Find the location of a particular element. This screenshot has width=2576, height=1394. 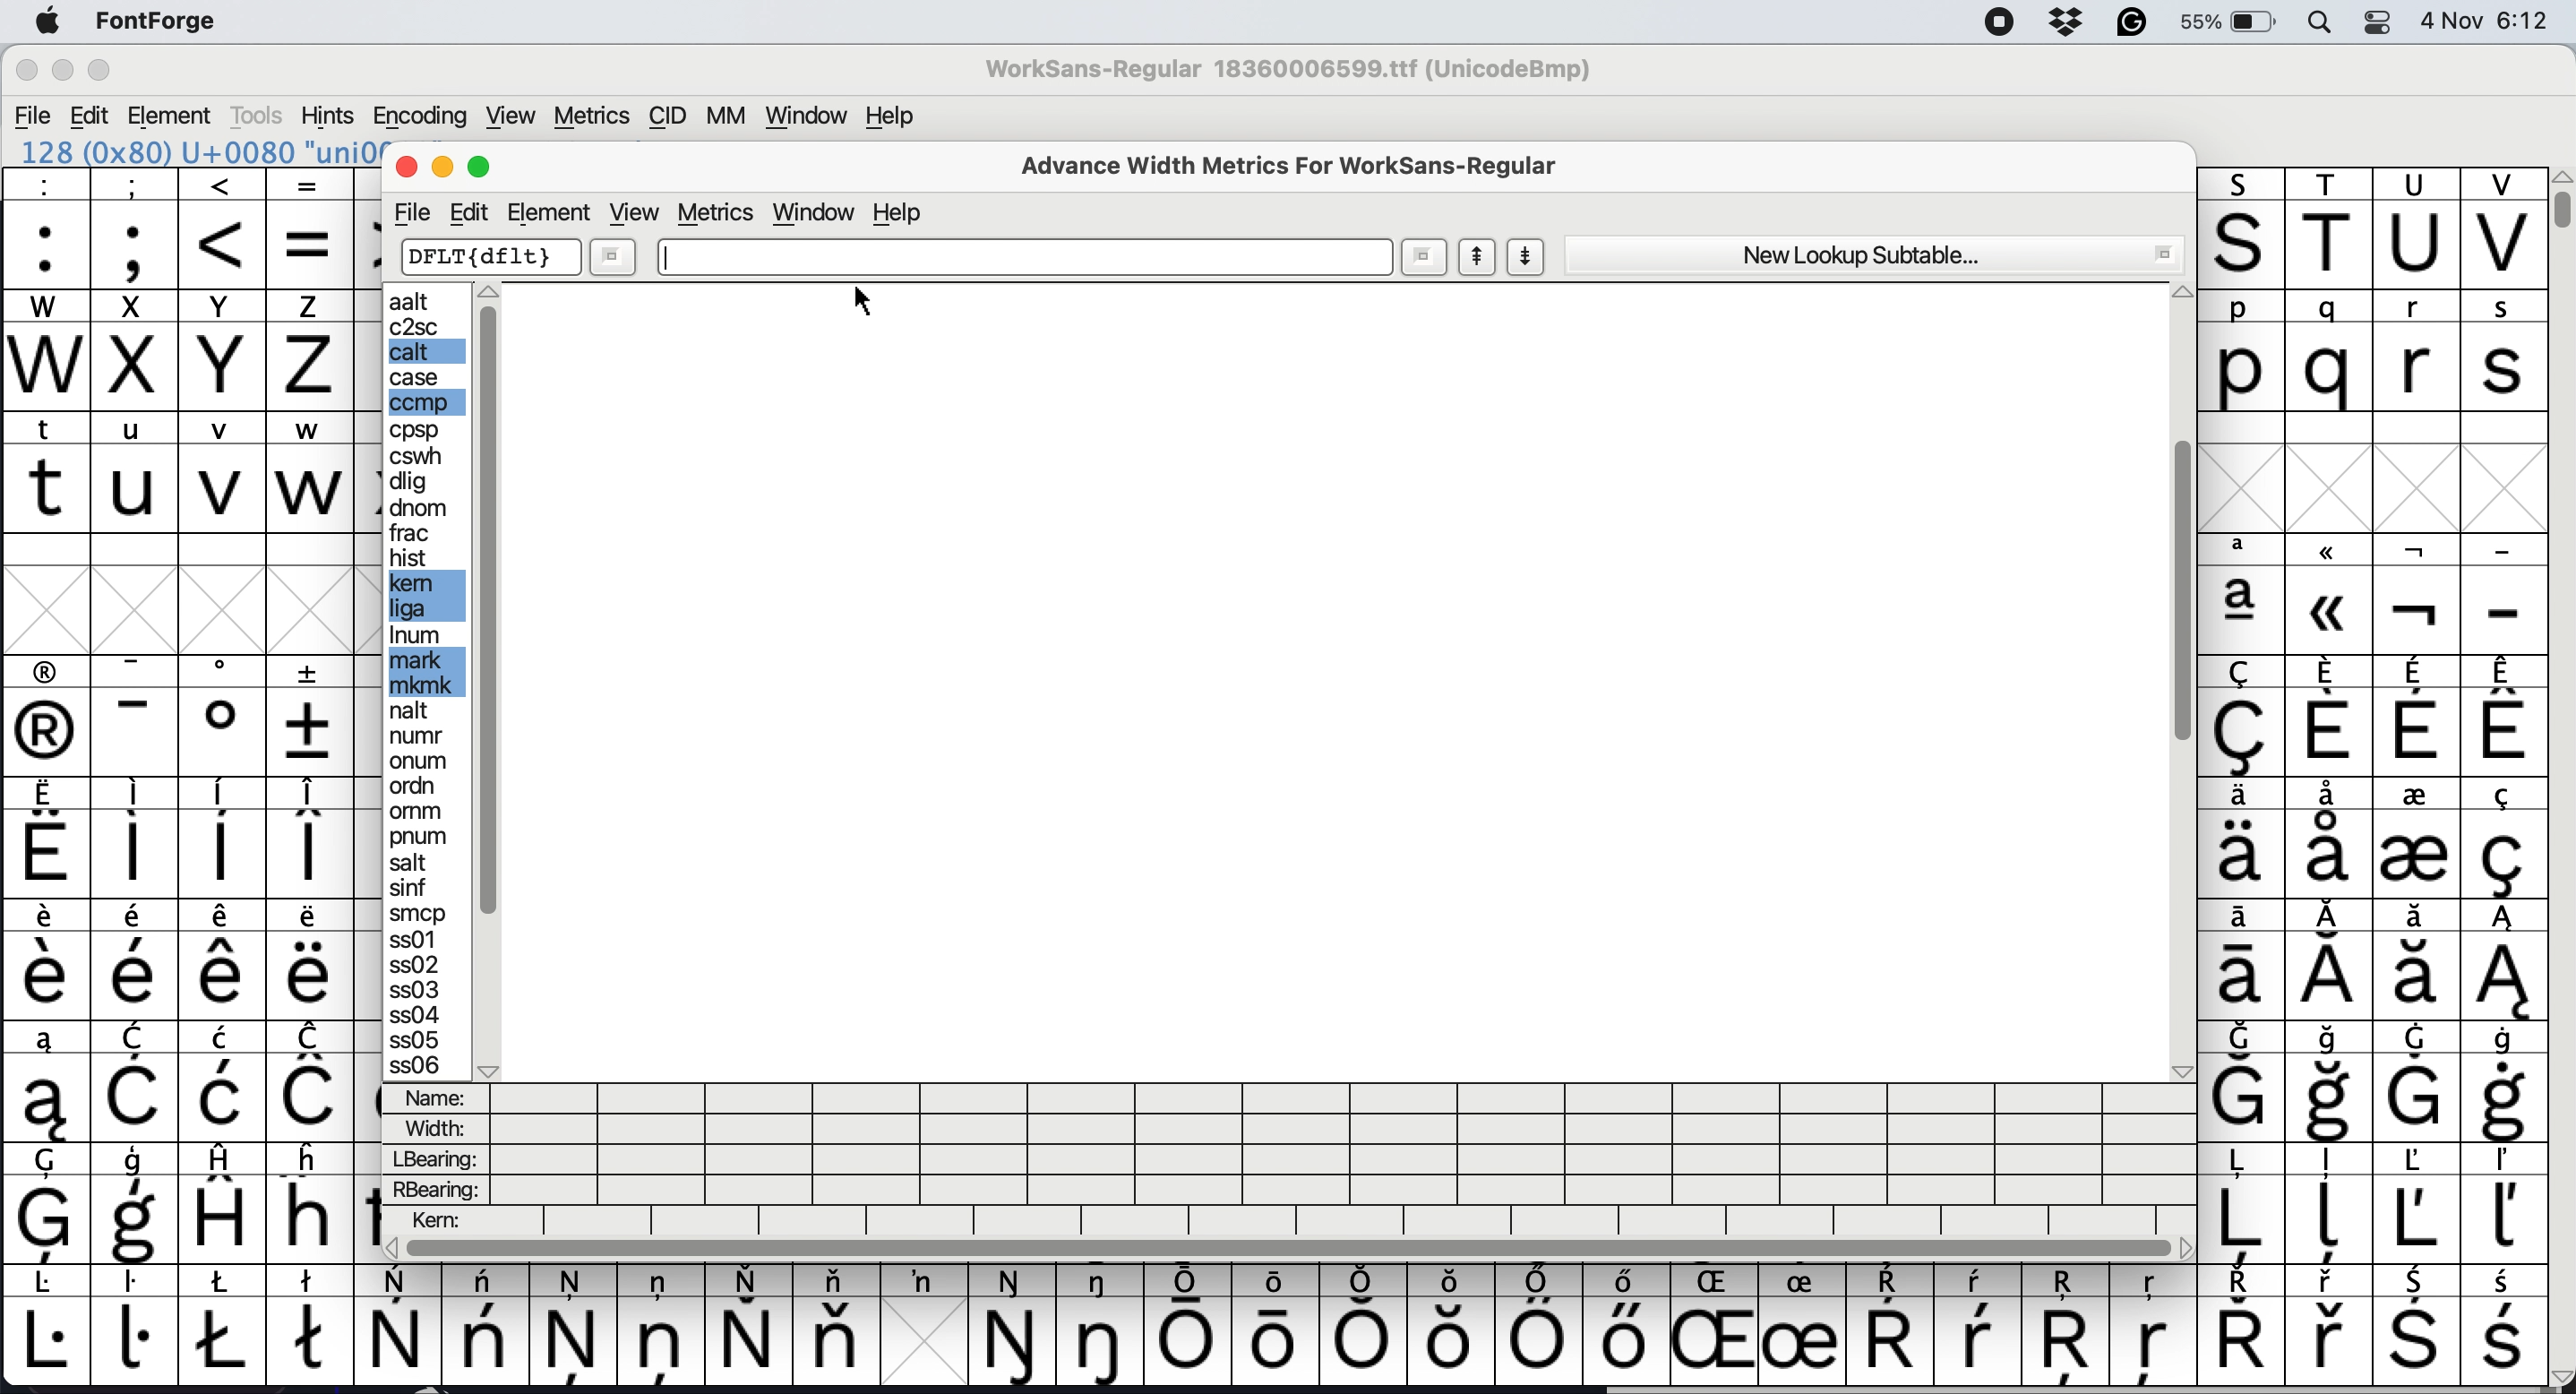

special characters is located at coordinates (177, 977).